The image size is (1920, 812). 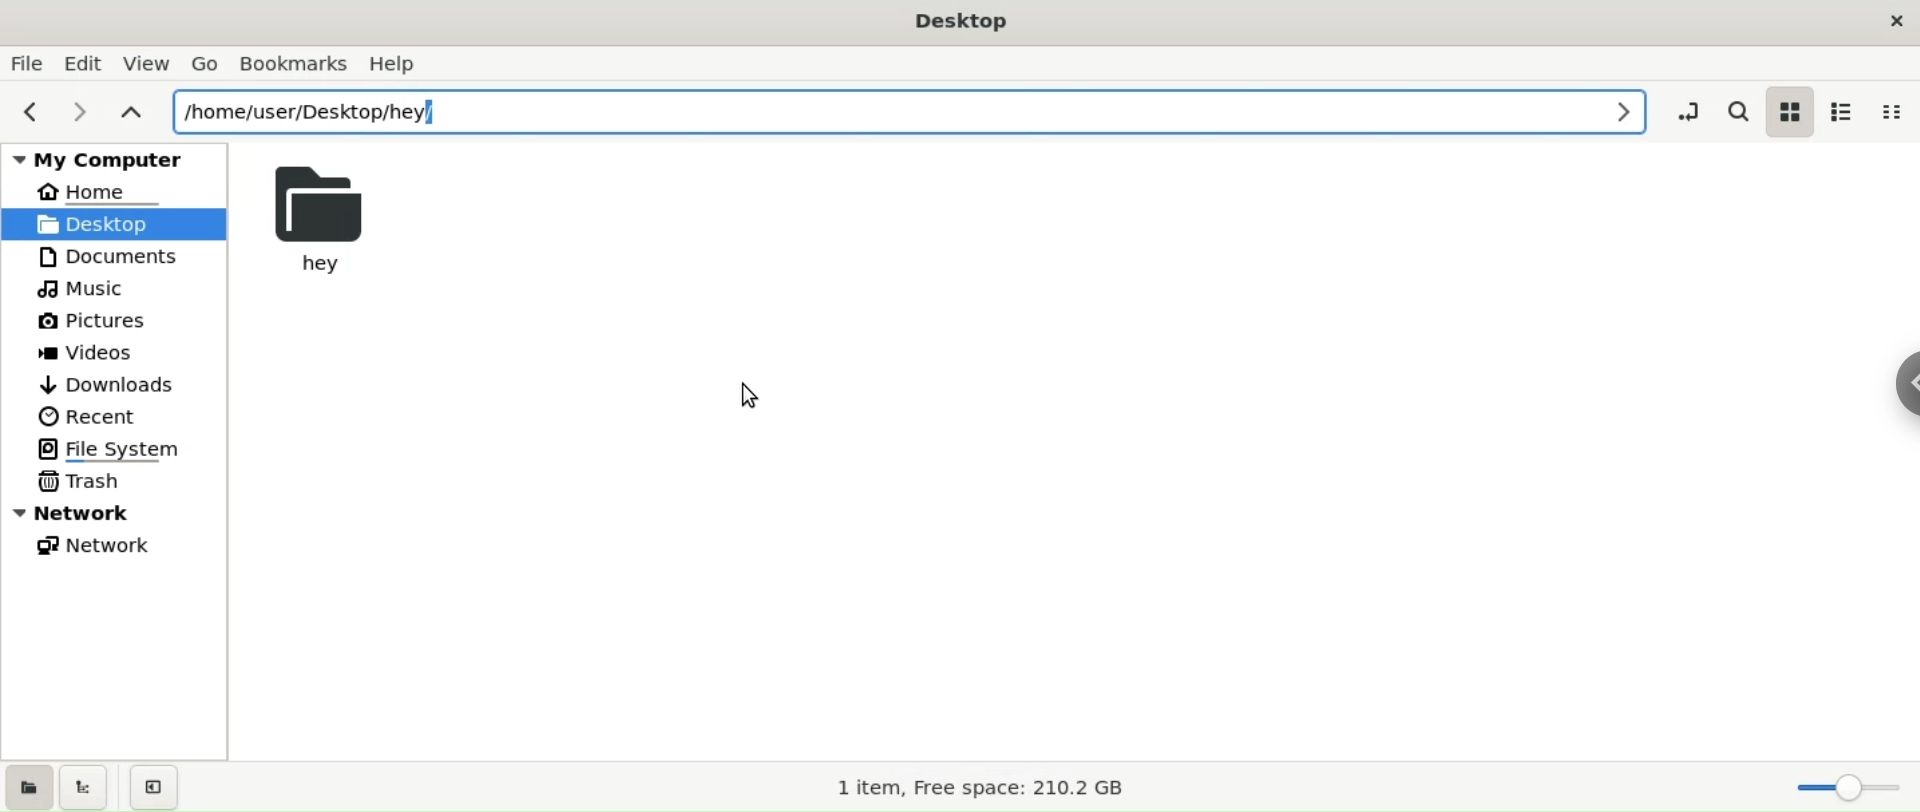 What do you see at coordinates (1735, 110) in the screenshot?
I see `search` at bounding box center [1735, 110].